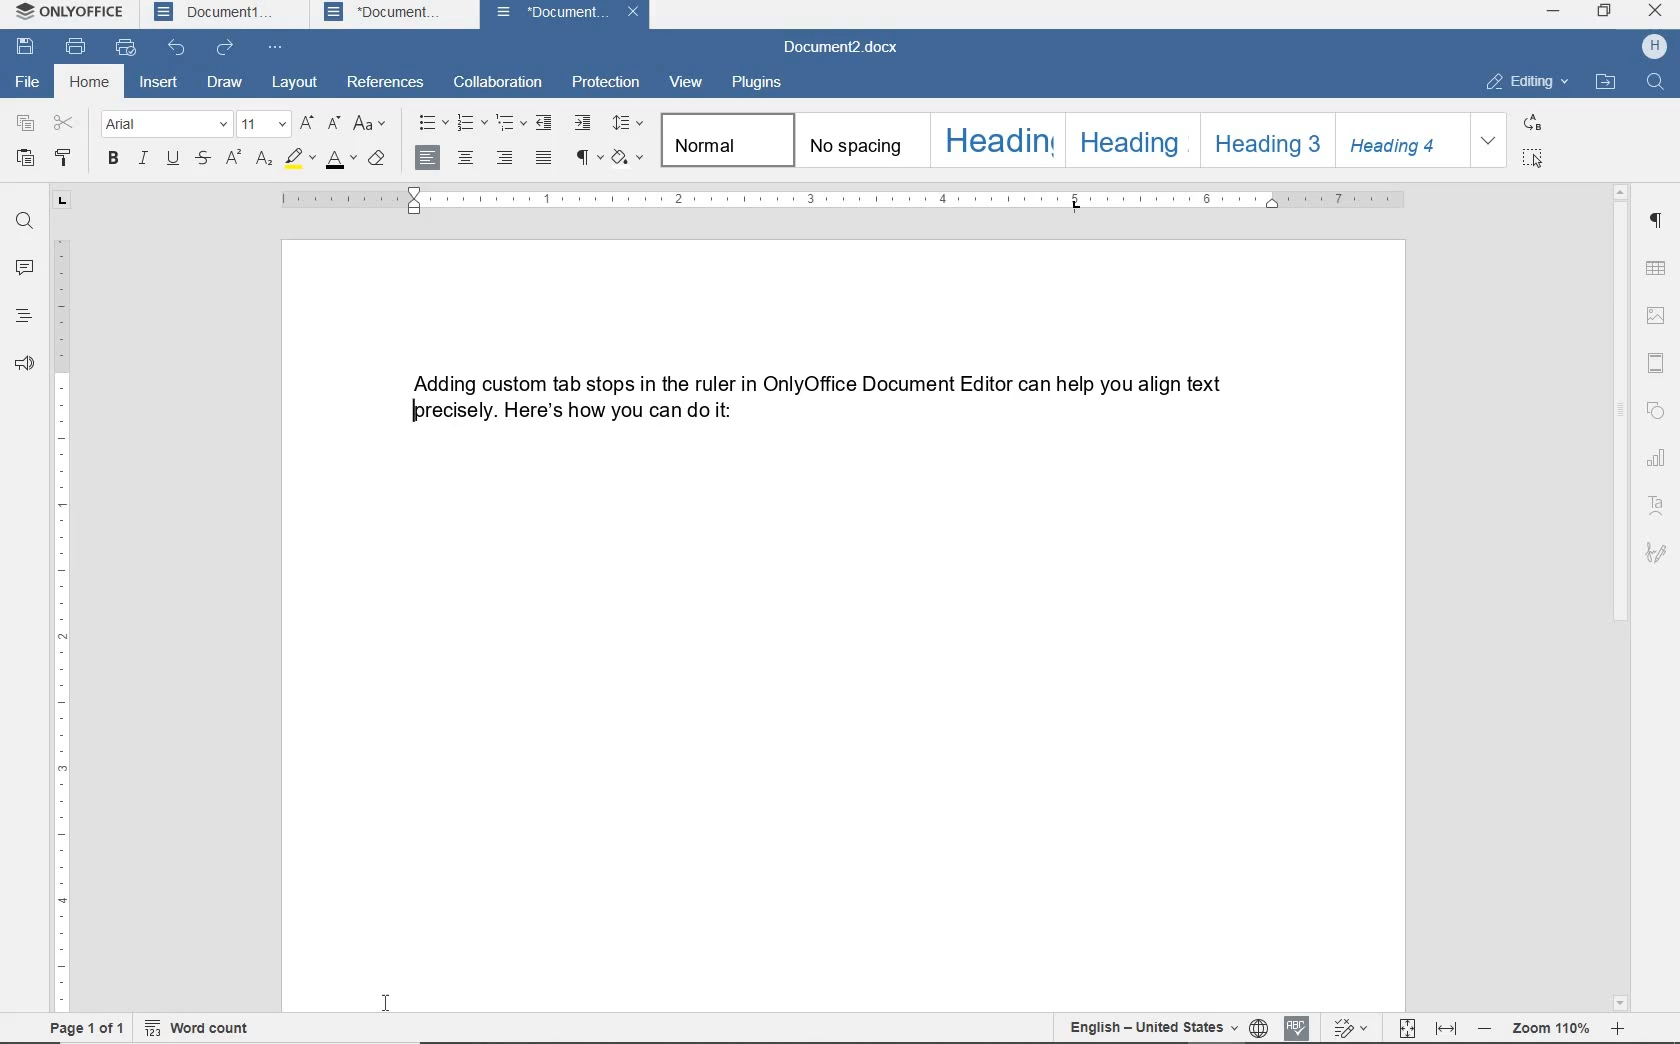 This screenshot has width=1680, height=1044. Describe the element at coordinates (26, 159) in the screenshot. I see `paste` at that location.